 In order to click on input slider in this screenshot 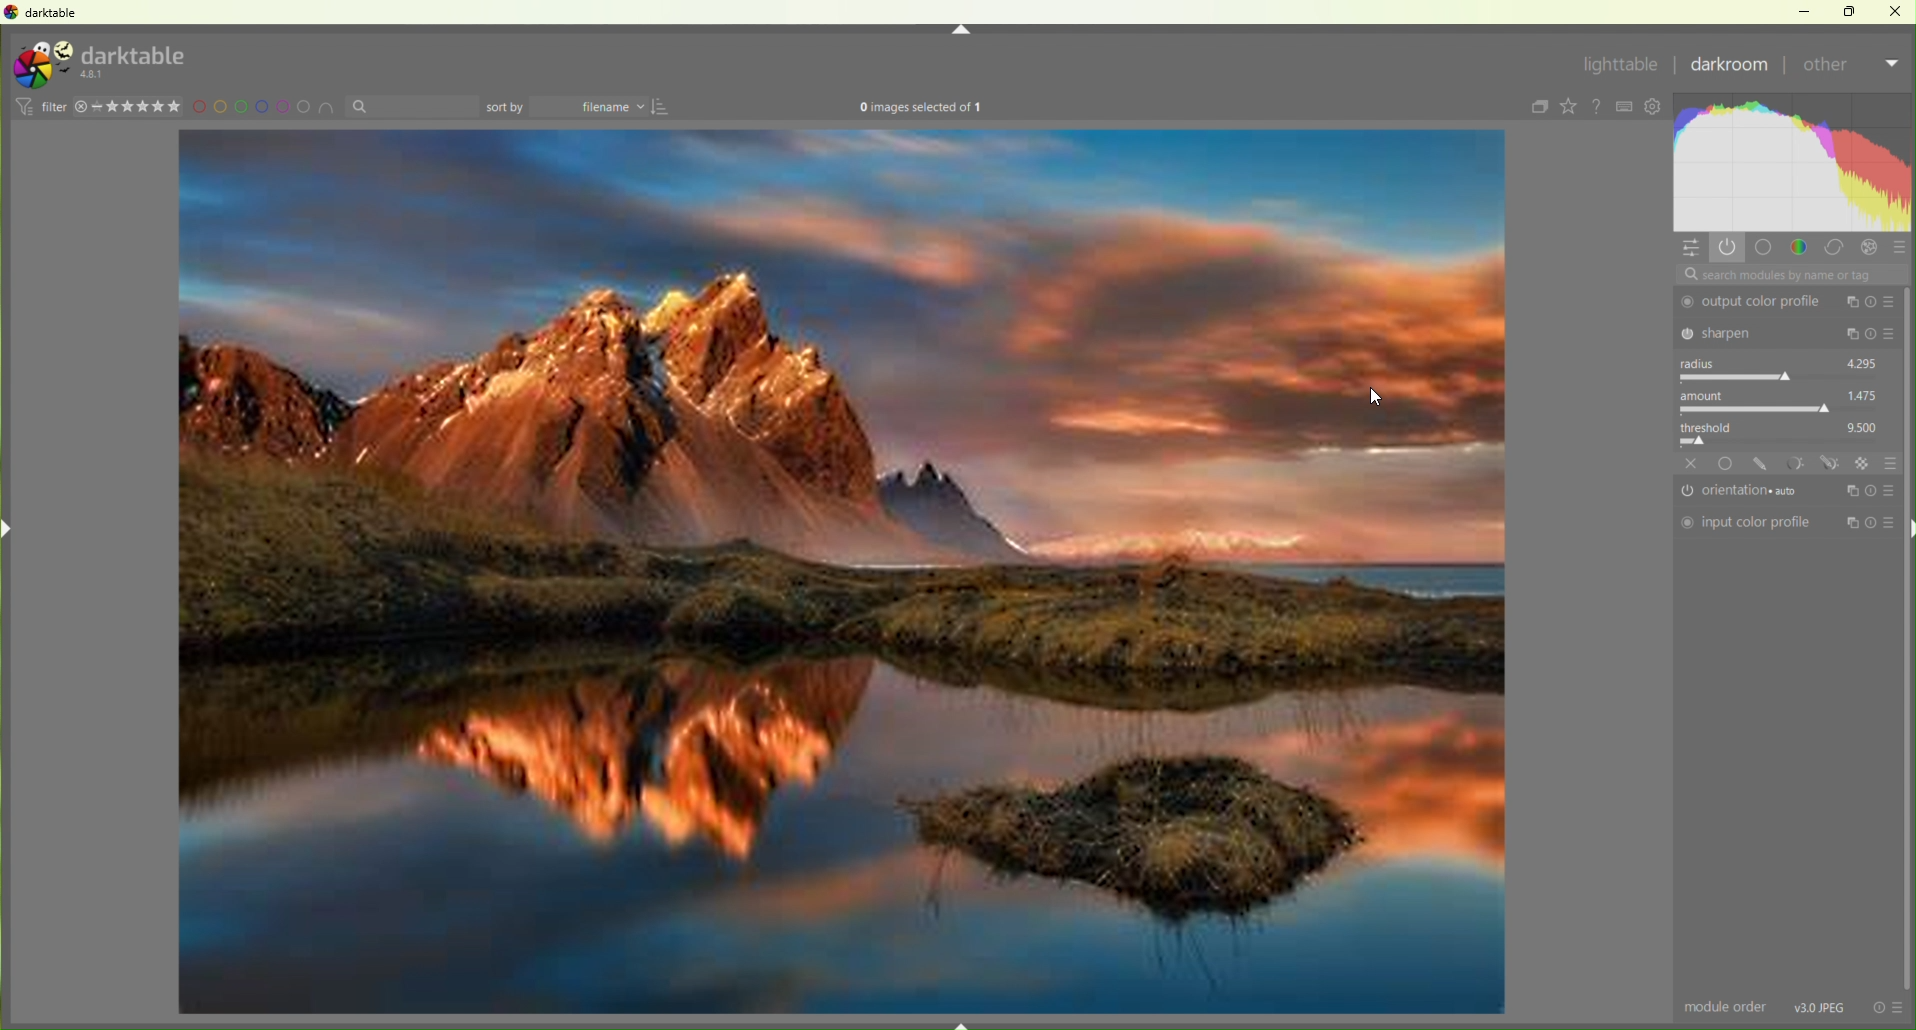, I will do `click(1783, 377)`.